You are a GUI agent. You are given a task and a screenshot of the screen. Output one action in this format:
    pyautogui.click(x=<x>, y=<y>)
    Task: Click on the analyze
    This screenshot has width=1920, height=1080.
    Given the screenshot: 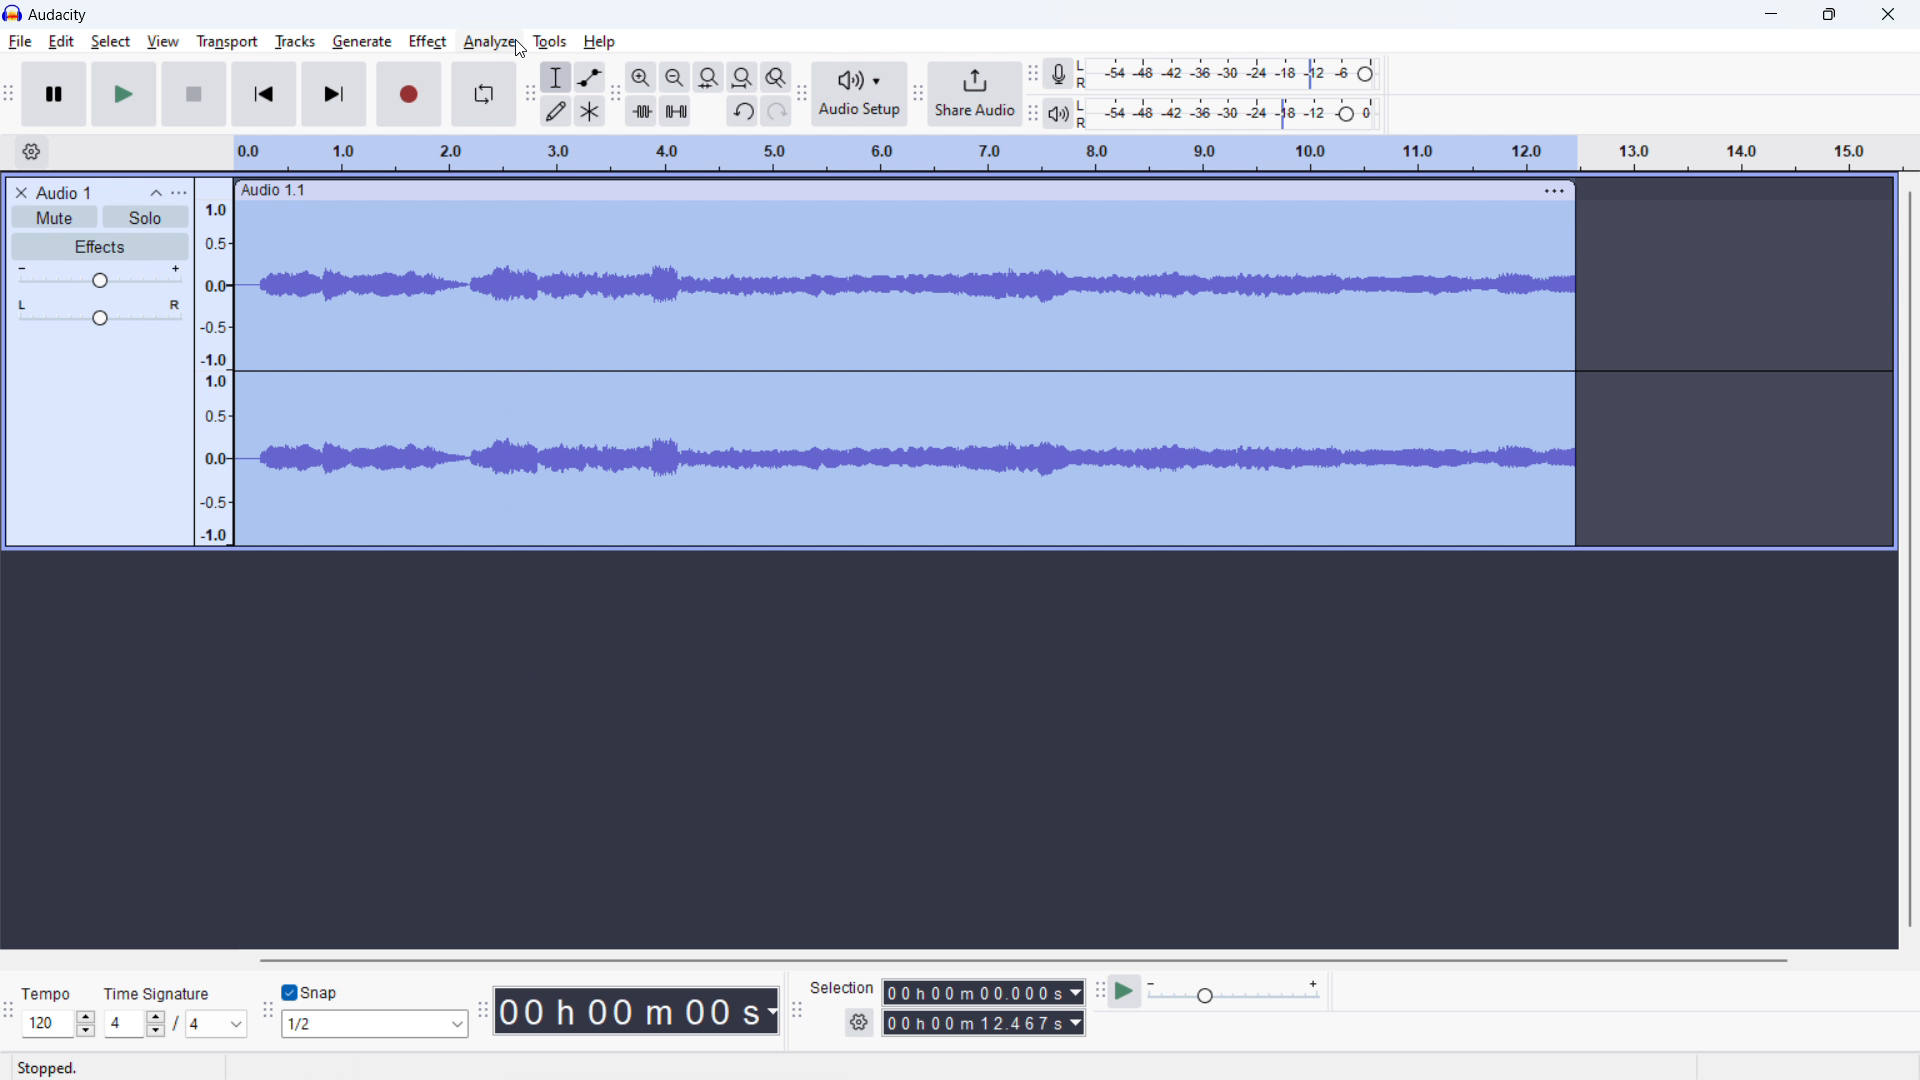 What is the action you would take?
    pyautogui.click(x=489, y=42)
    